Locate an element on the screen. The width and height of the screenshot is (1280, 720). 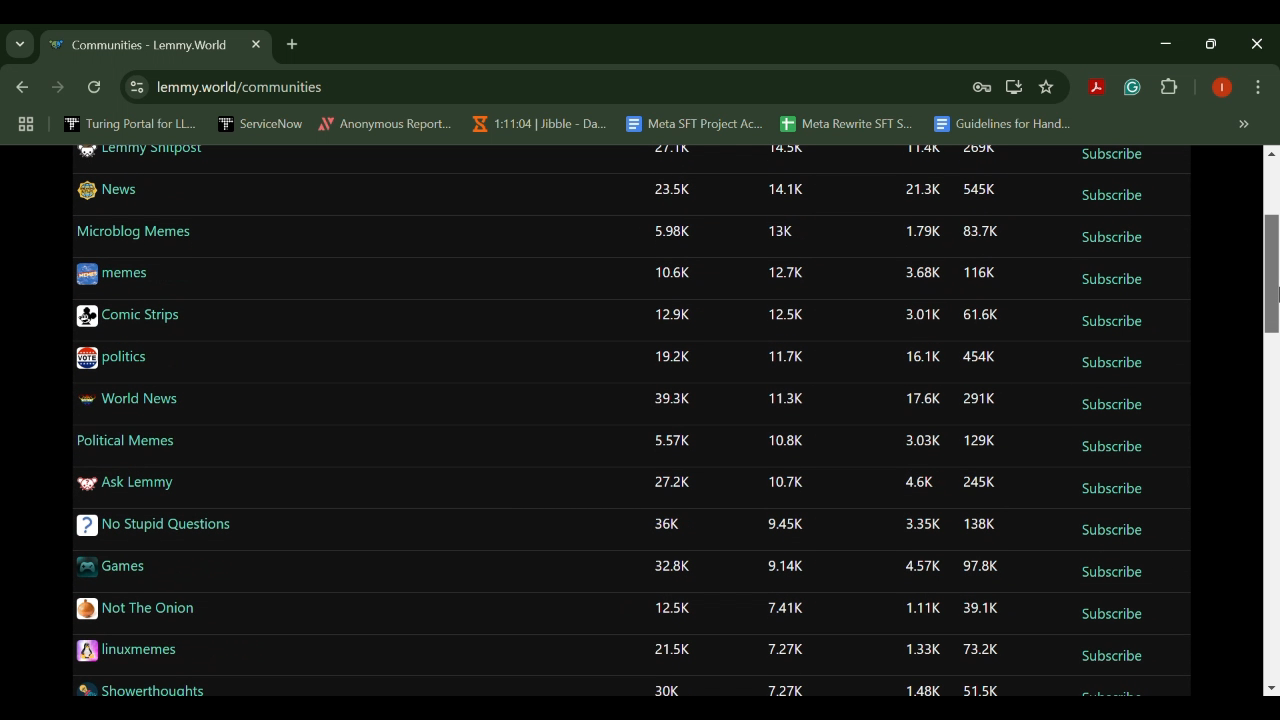
Comic Strips is located at coordinates (126, 317).